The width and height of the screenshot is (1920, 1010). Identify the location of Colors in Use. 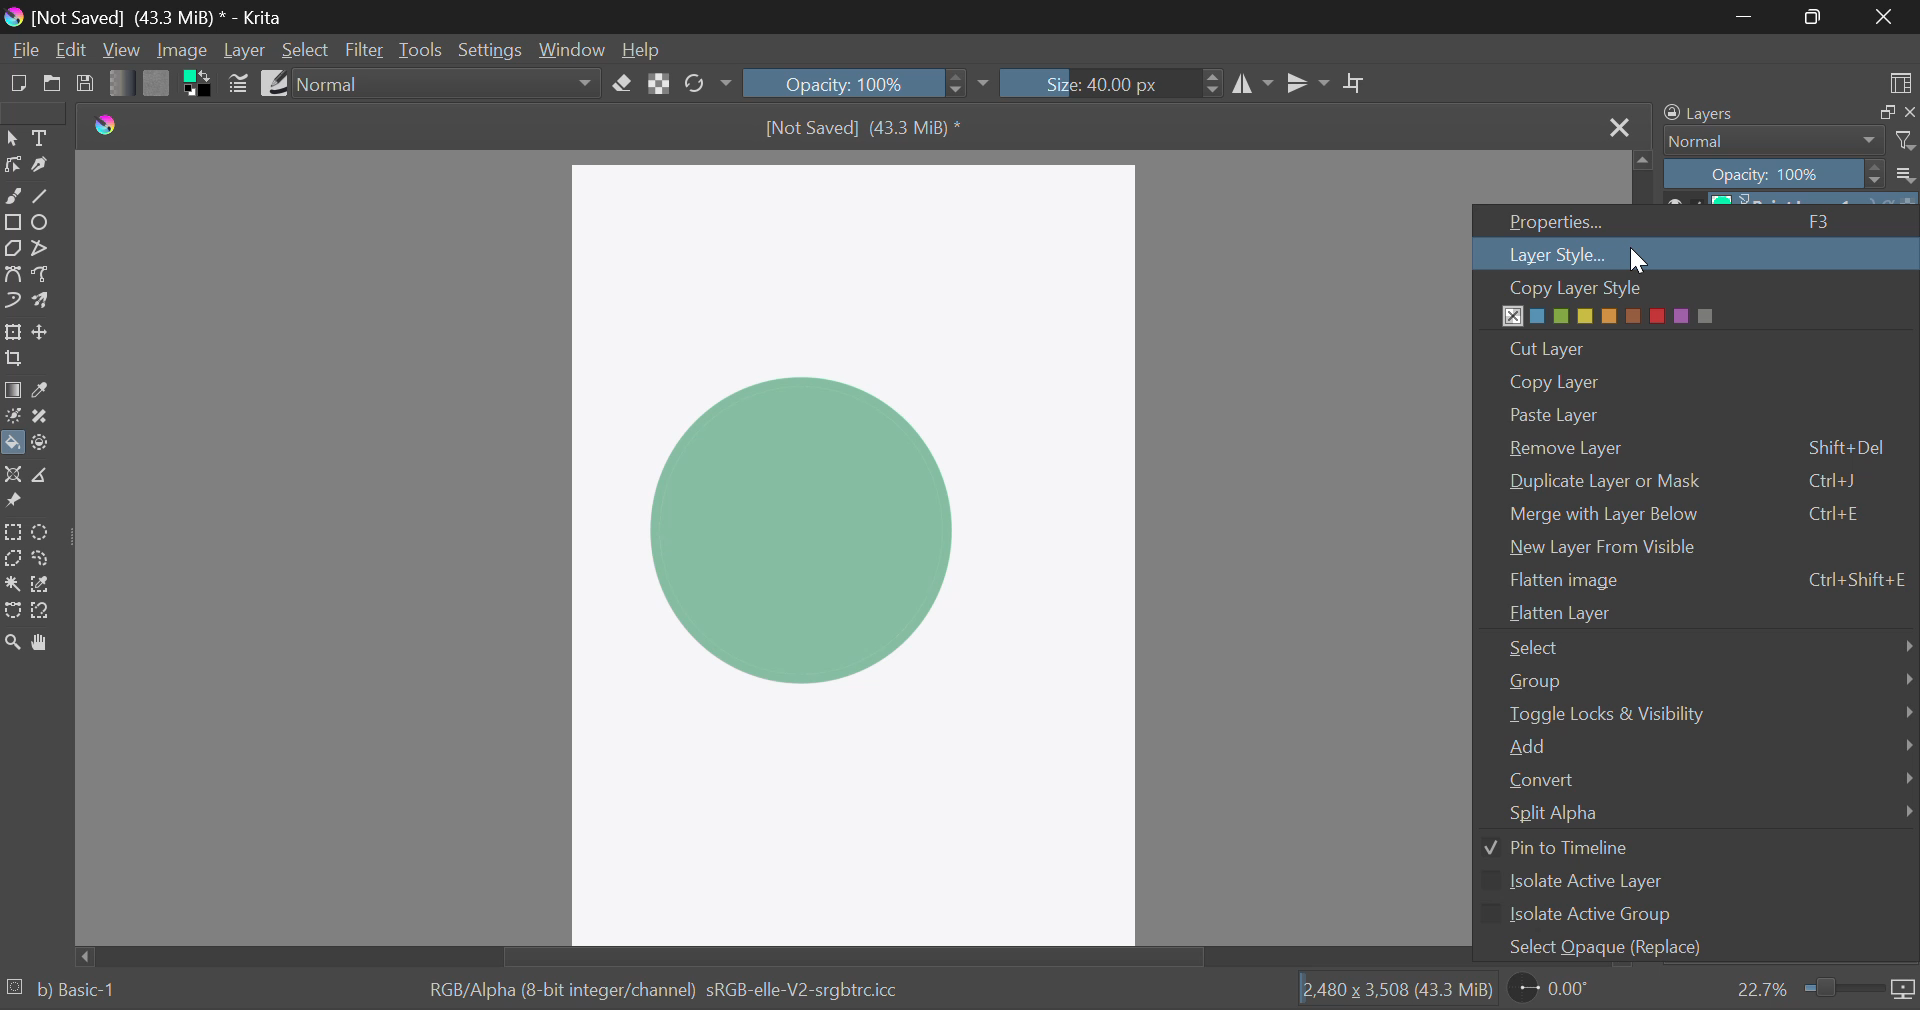
(200, 87).